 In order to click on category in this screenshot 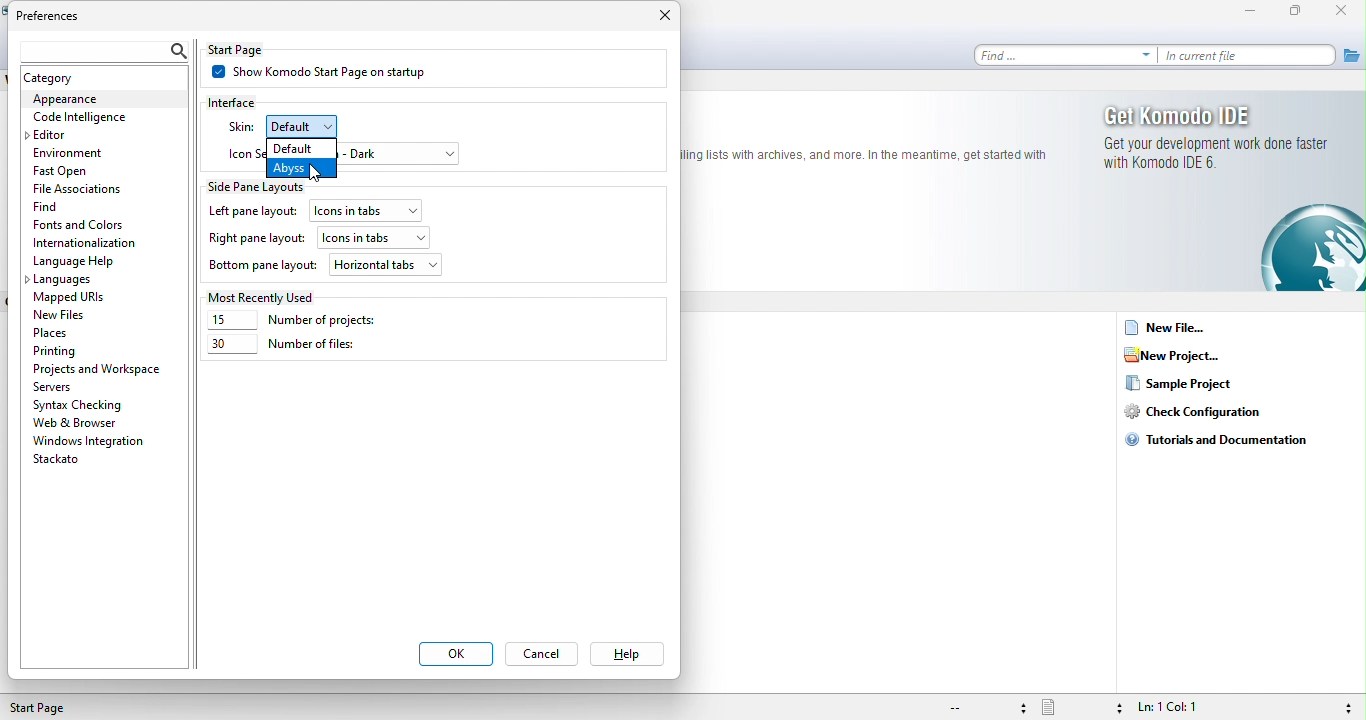, I will do `click(72, 78)`.